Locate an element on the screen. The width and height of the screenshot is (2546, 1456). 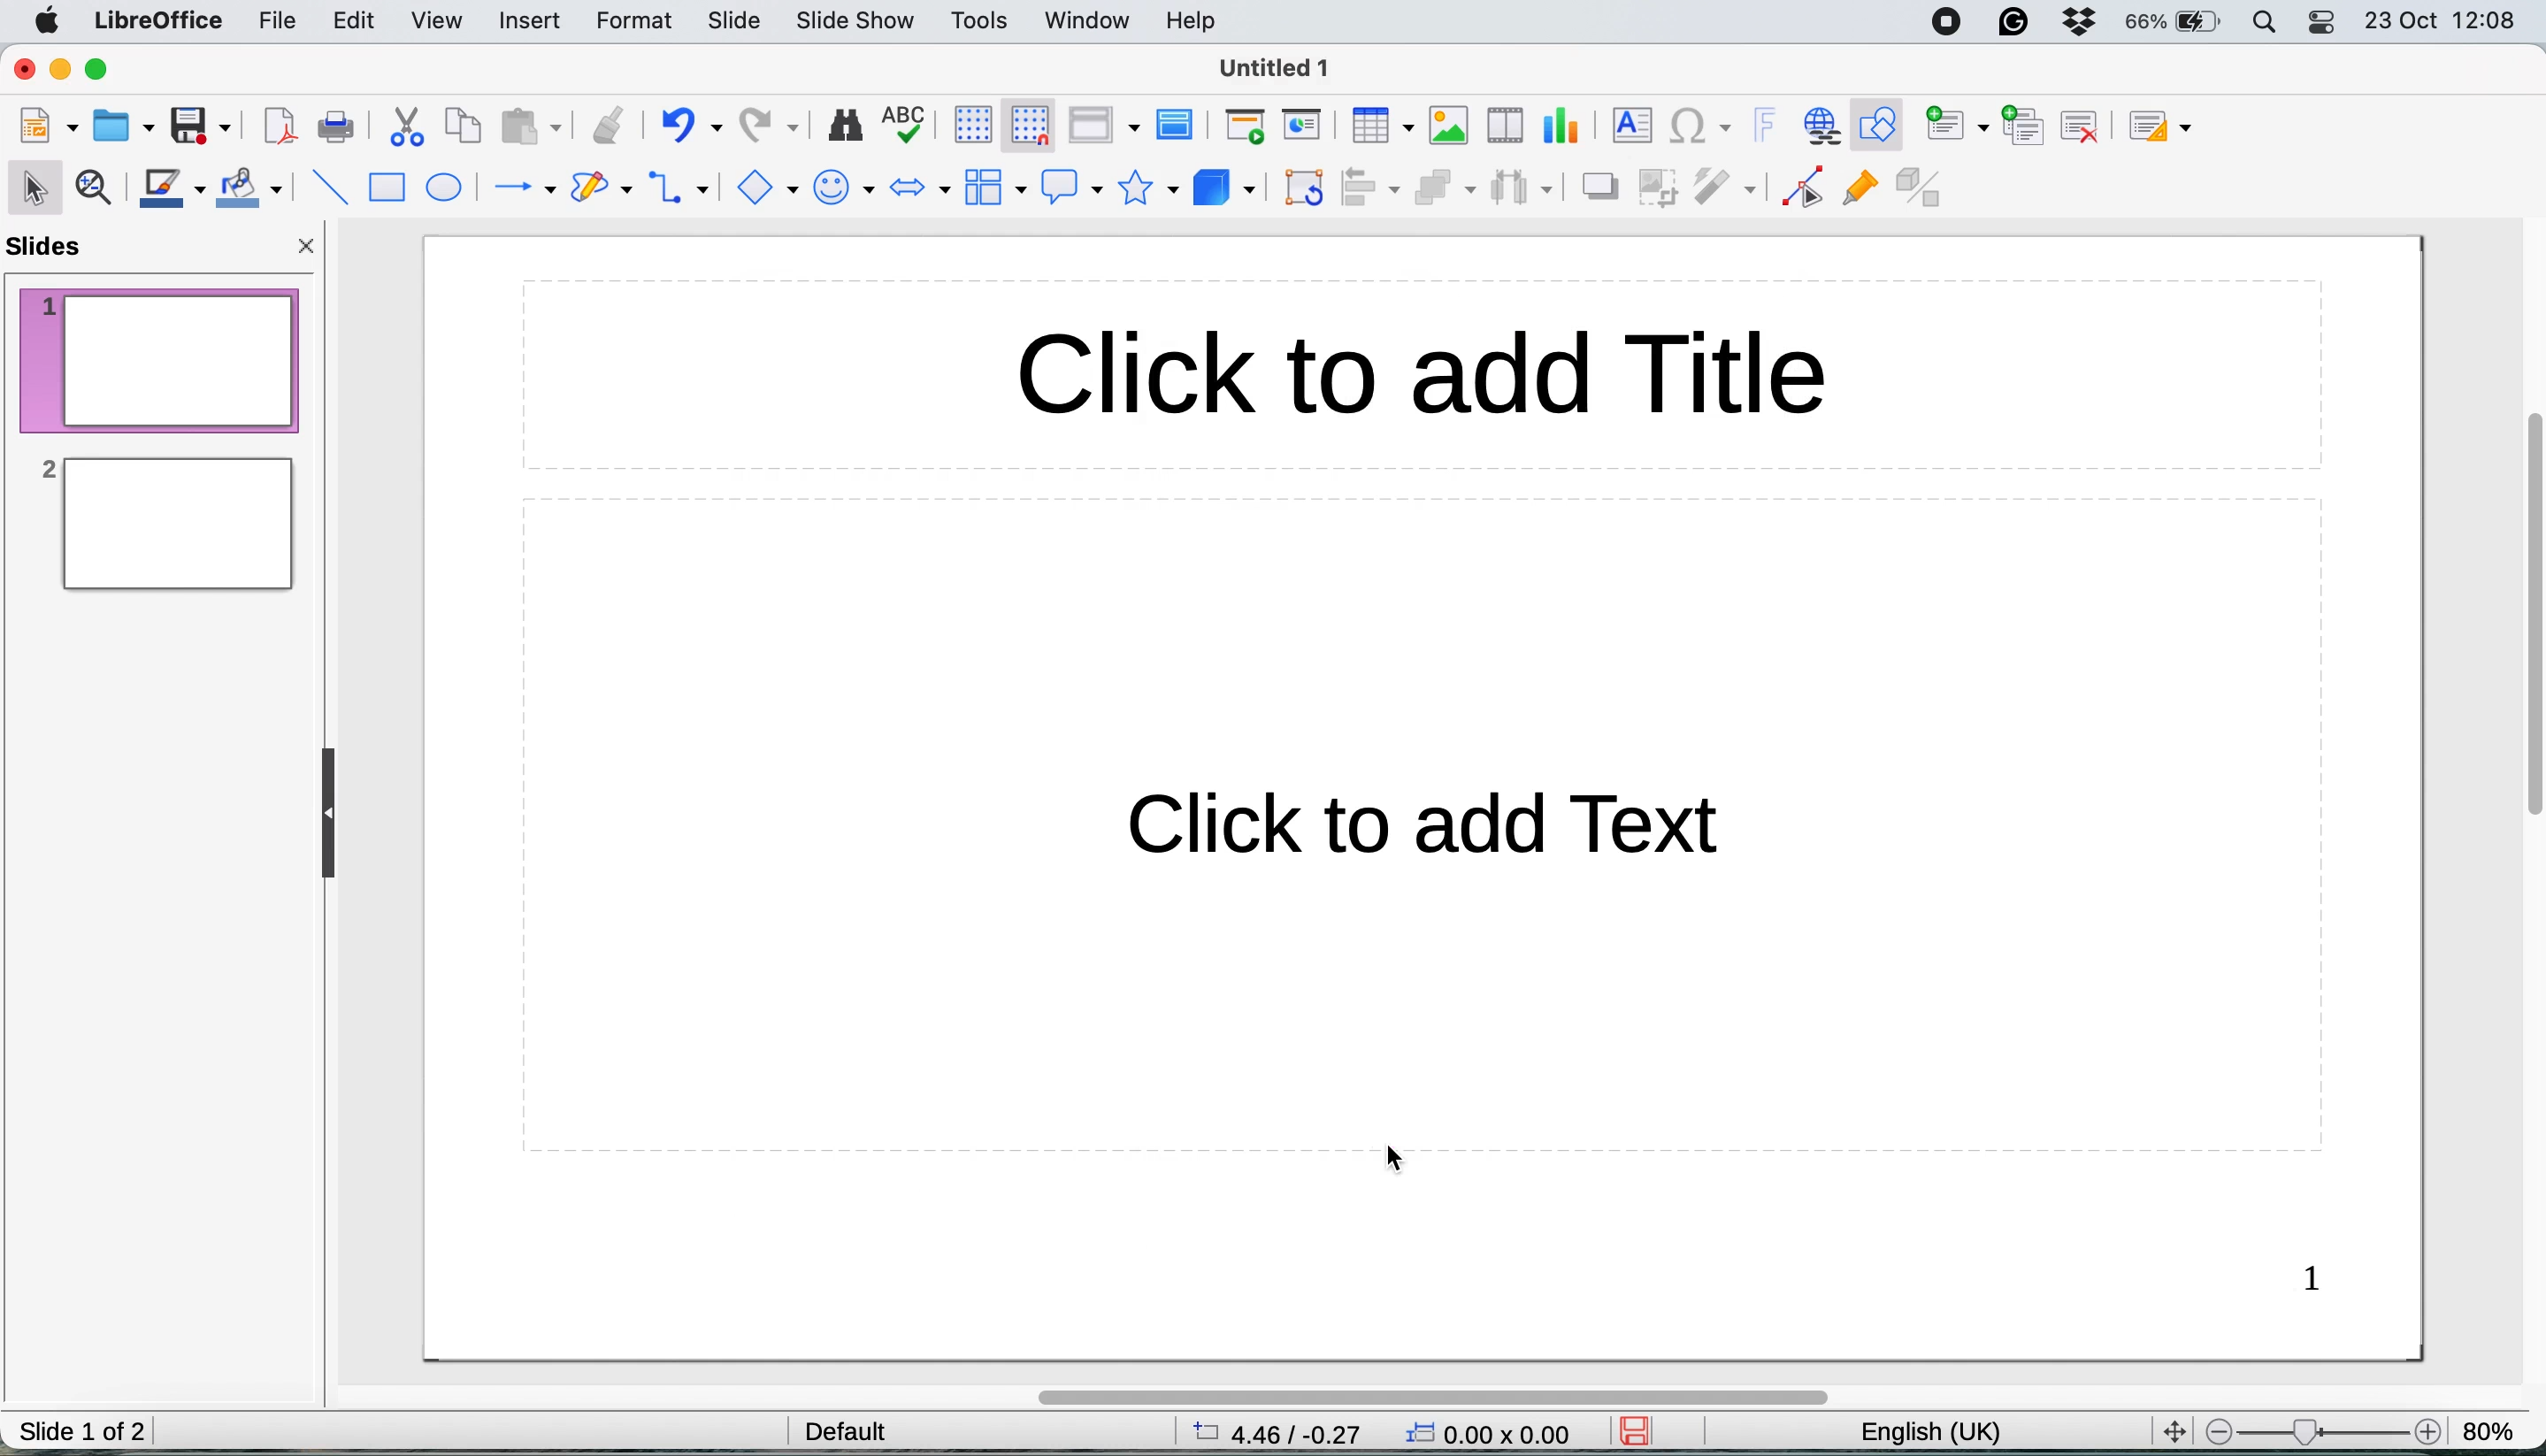
display views is located at coordinates (1102, 125).